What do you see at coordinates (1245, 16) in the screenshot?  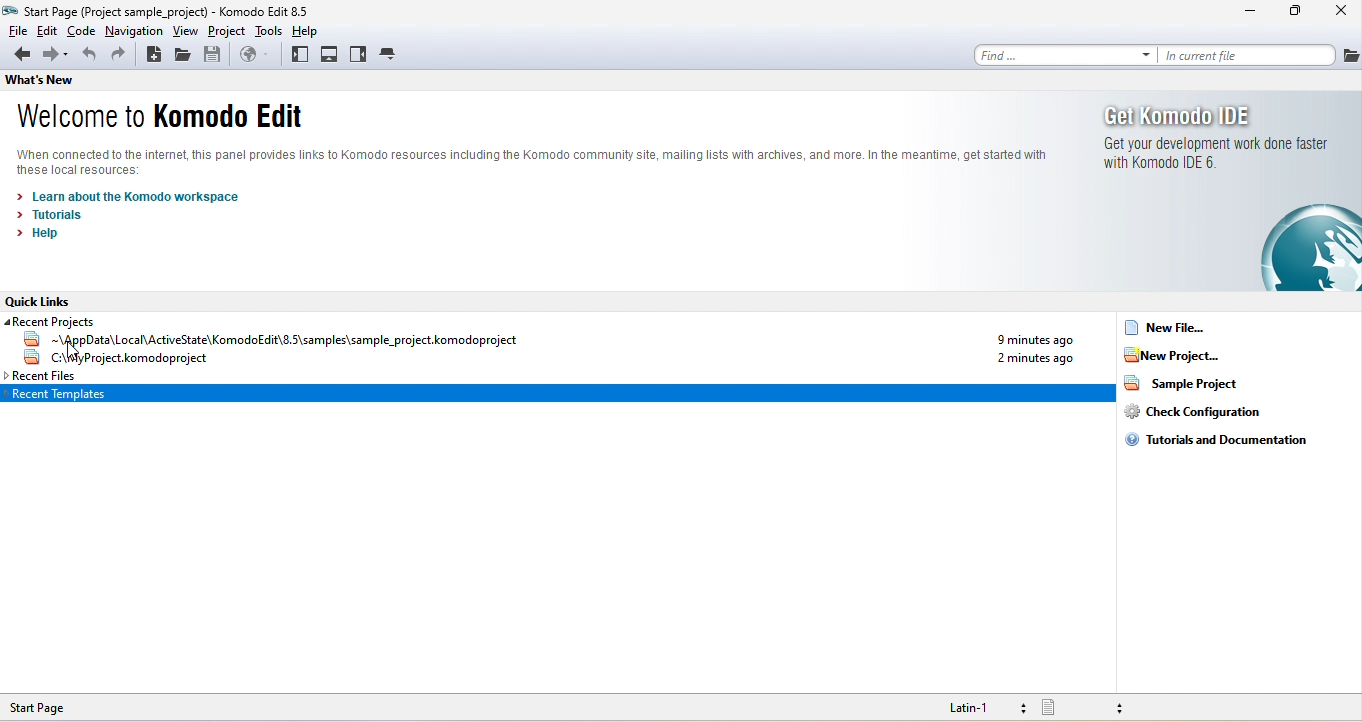 I see `minimize` at bounding box center [1245, 16].